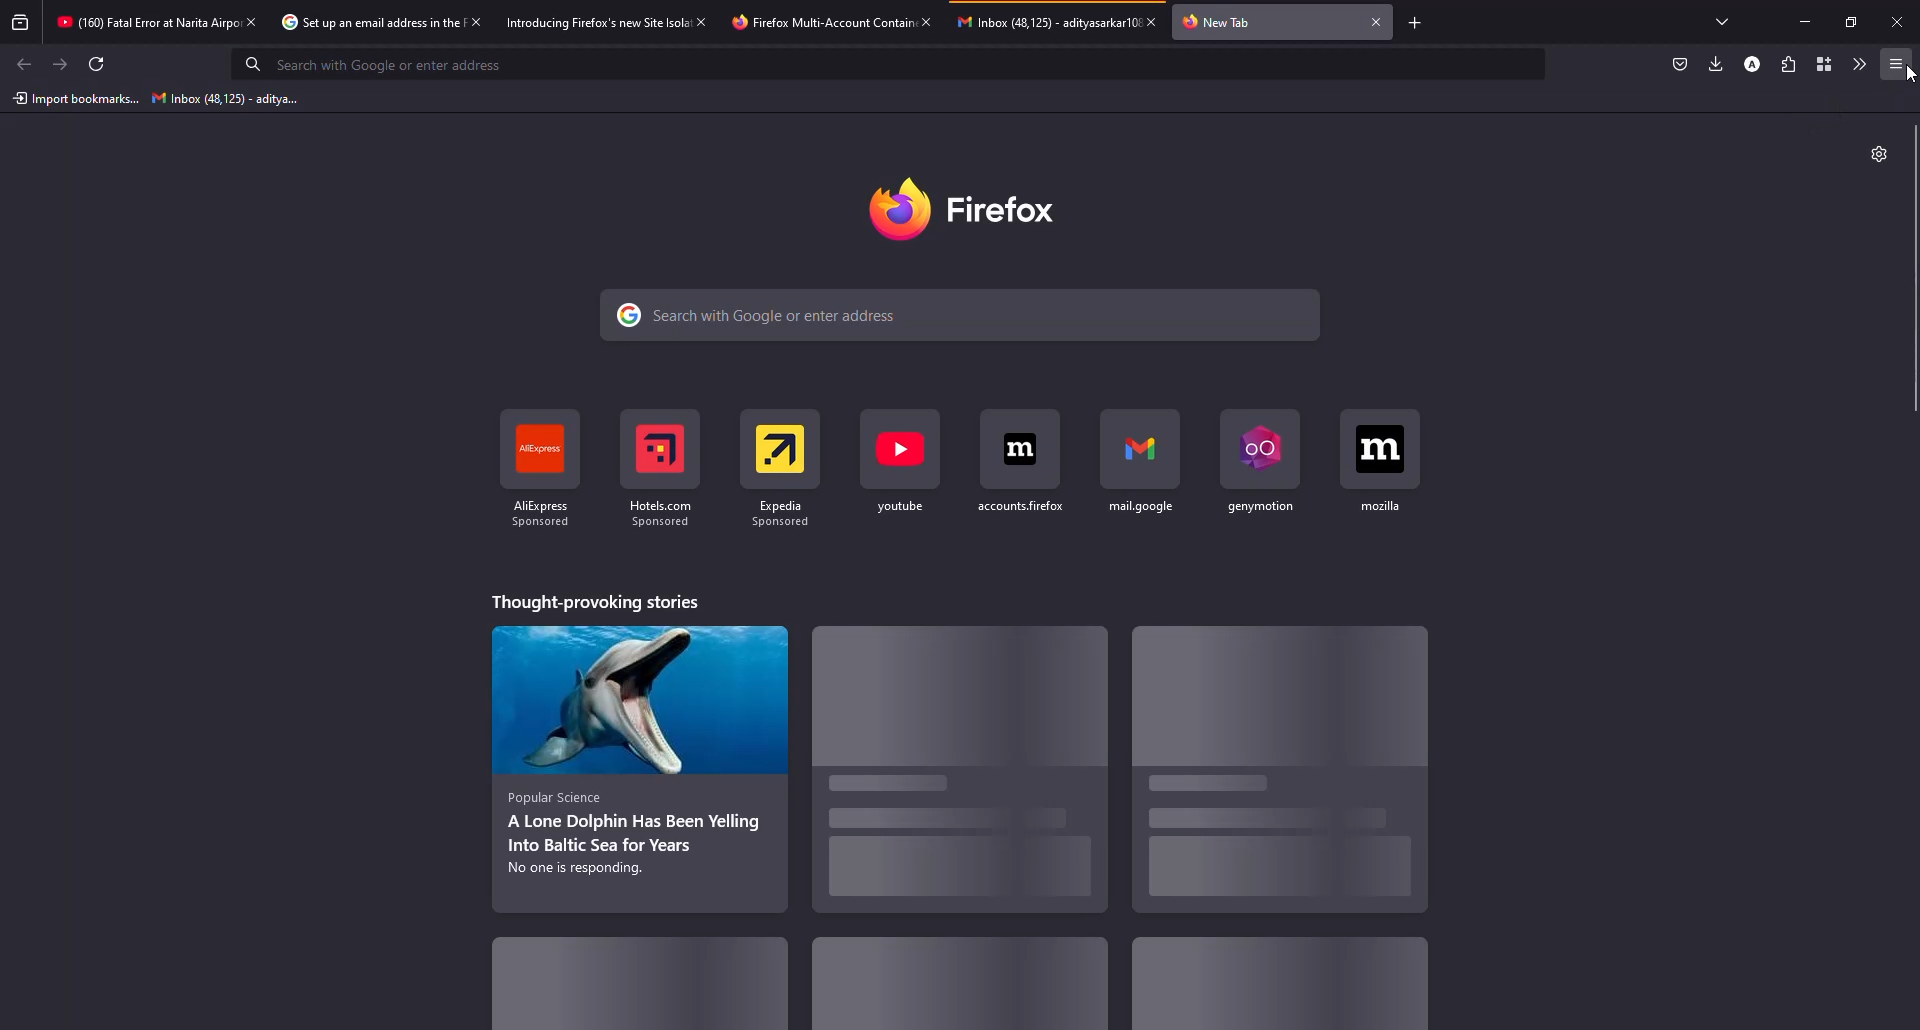 The height and width of the screenshot is (1030, 1920). What do you see at coordinates (1376, 21) in the screenshot?
I see `close` at bounding box center [1376, 21].